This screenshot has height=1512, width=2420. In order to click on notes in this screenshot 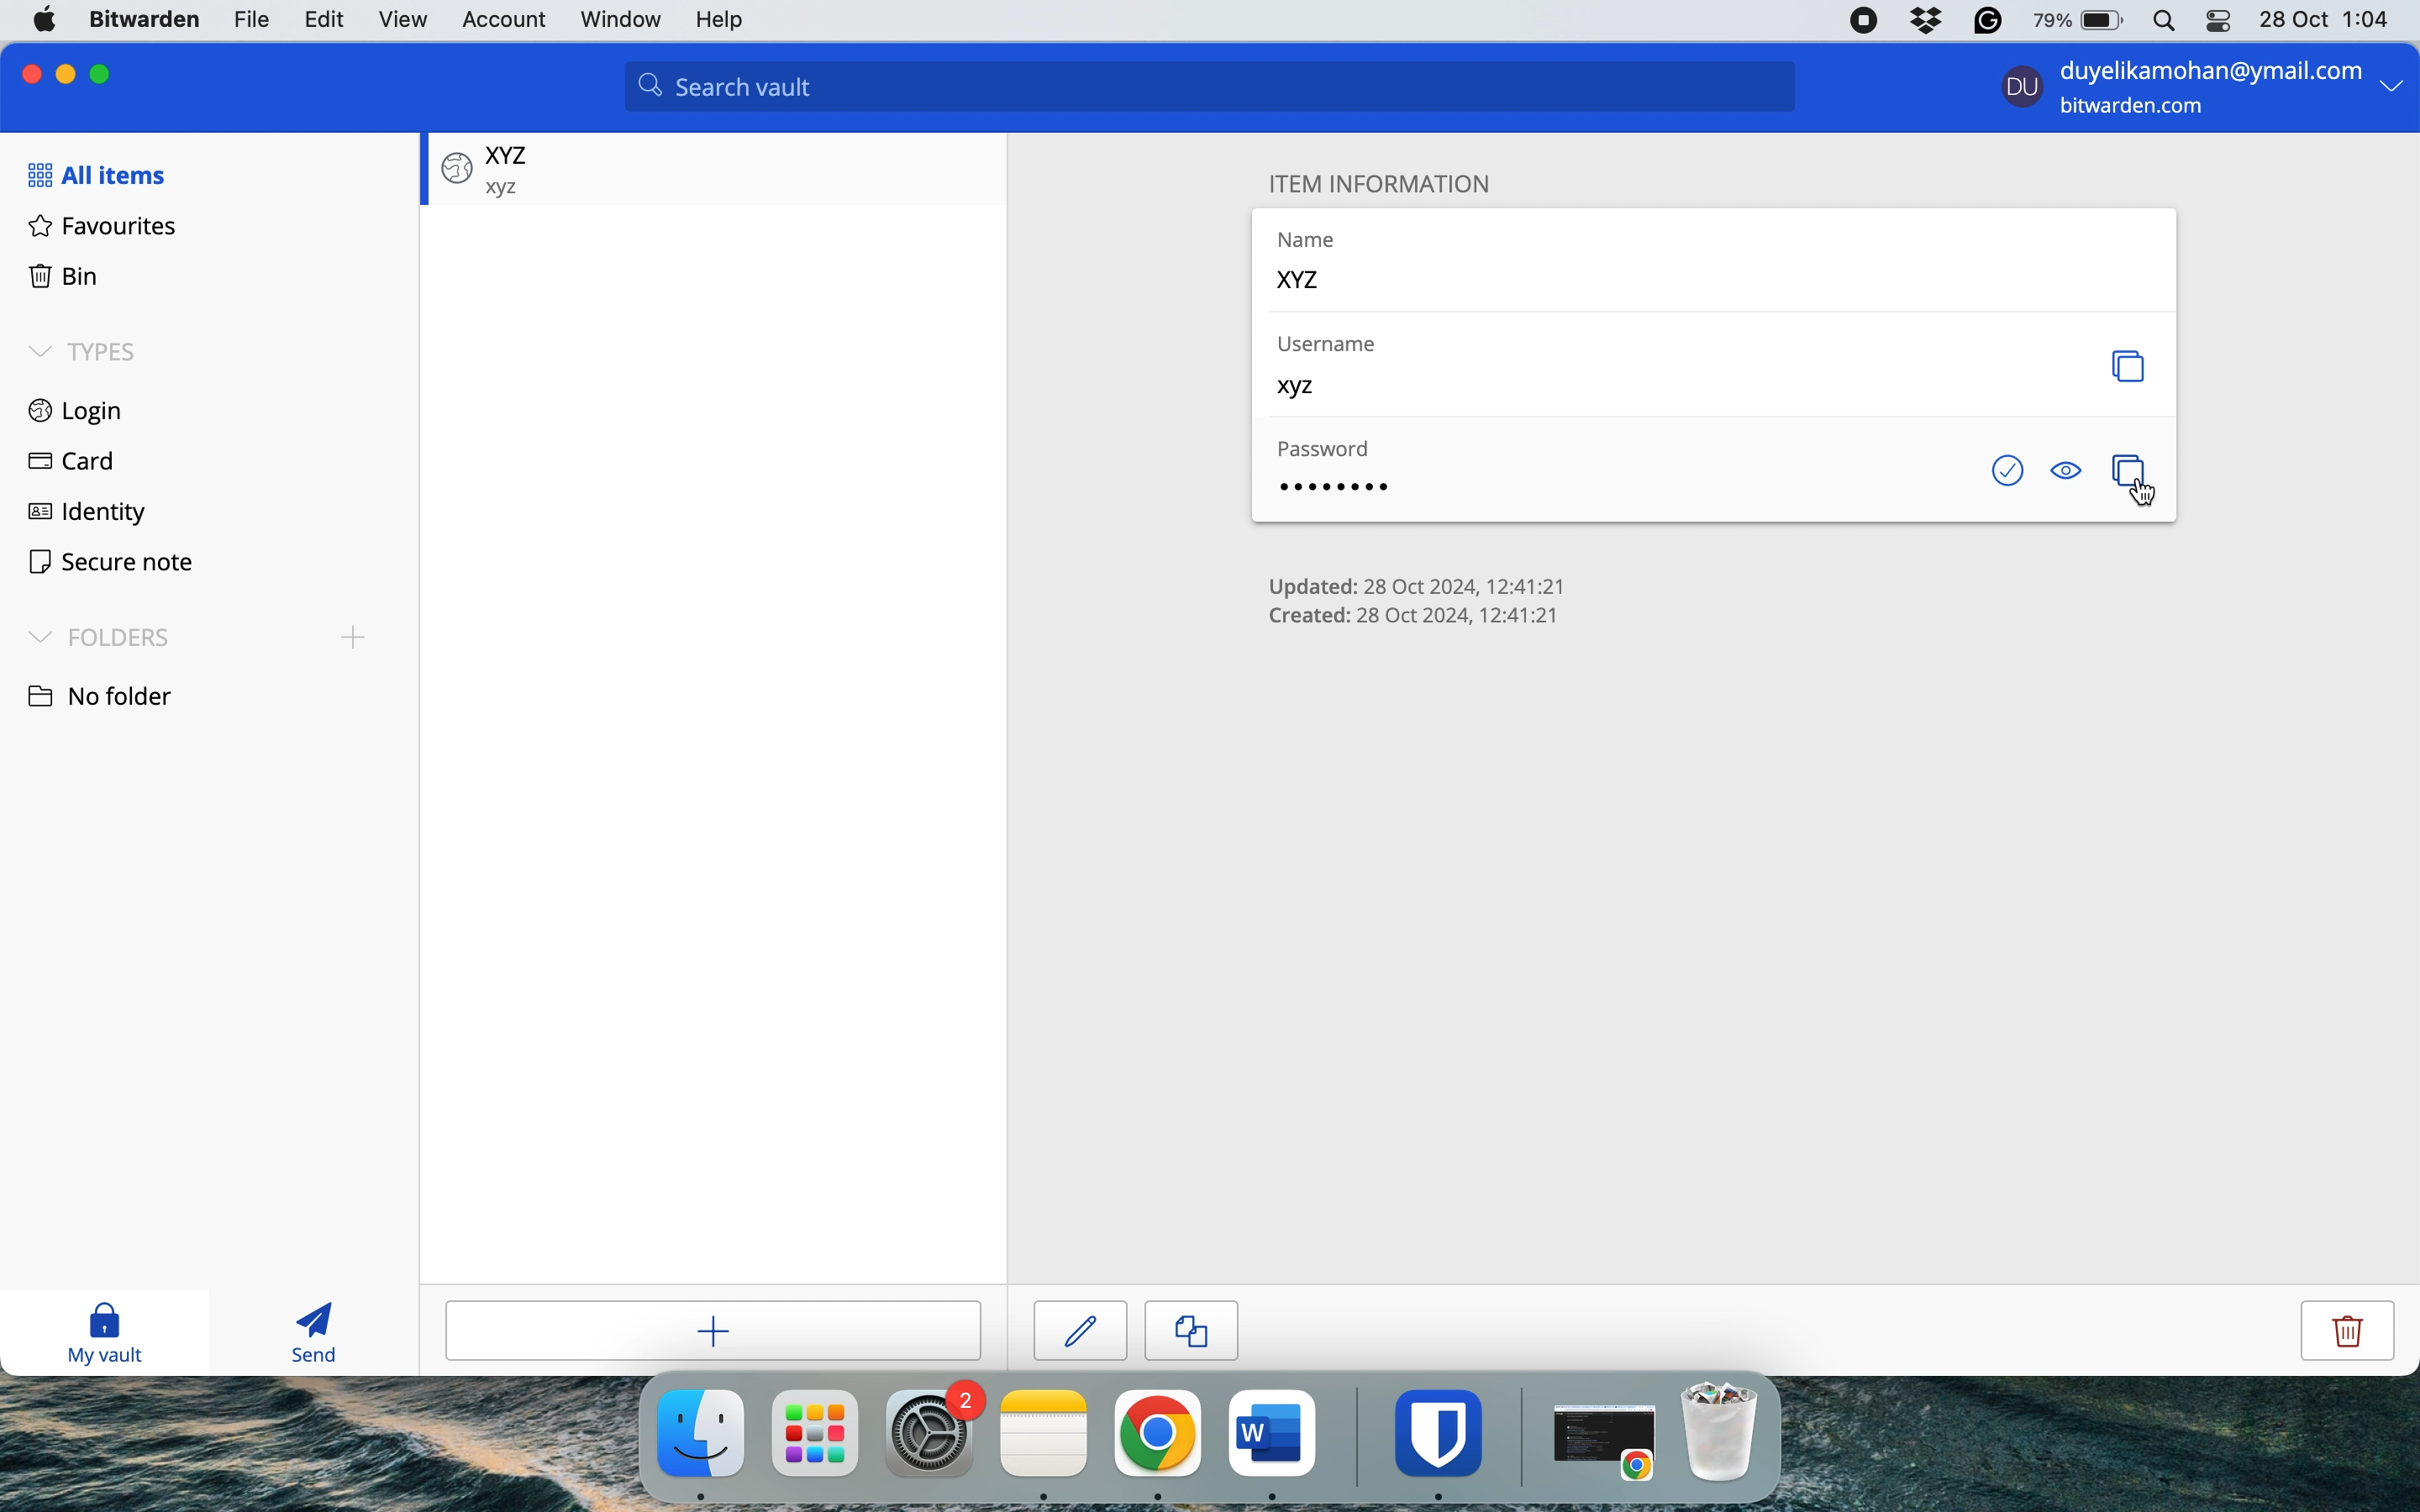, I will do `click(1046, 1434)`.